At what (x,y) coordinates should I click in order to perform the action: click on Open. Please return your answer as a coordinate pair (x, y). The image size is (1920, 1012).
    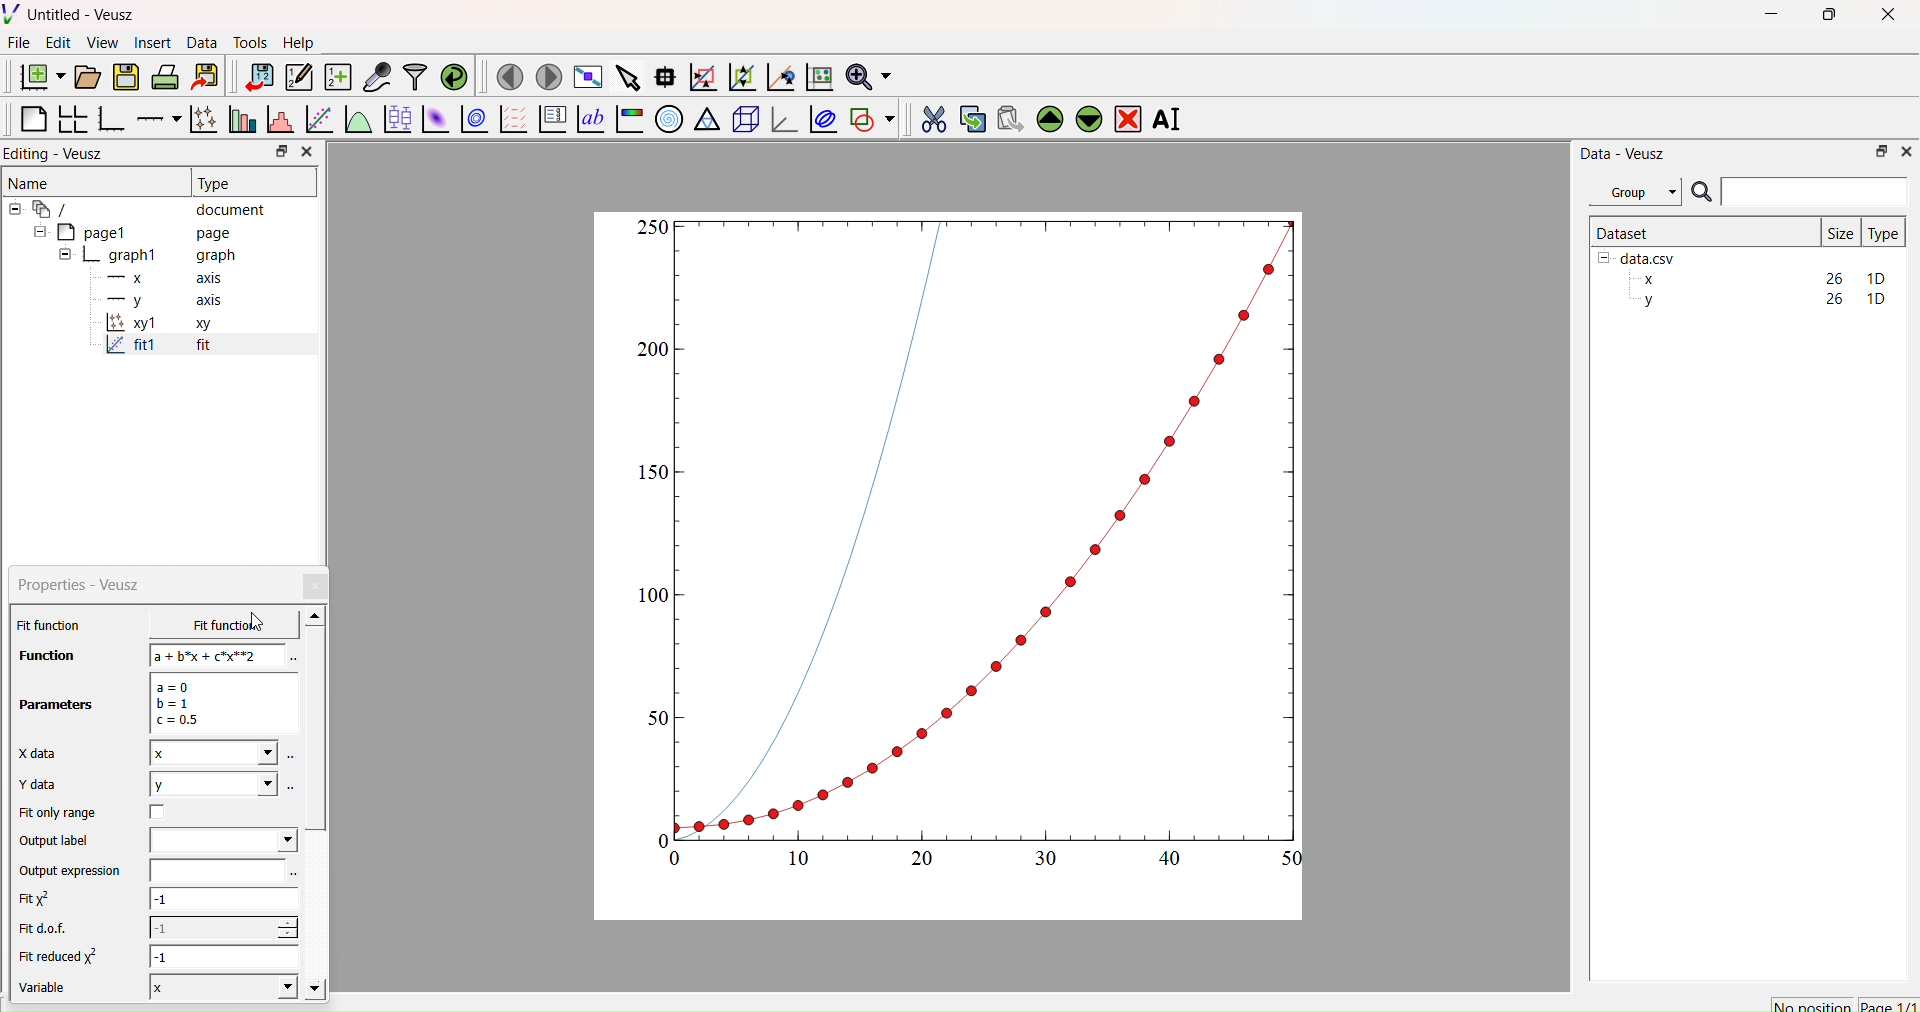
    Looking at the image, I should click on (84, 77).